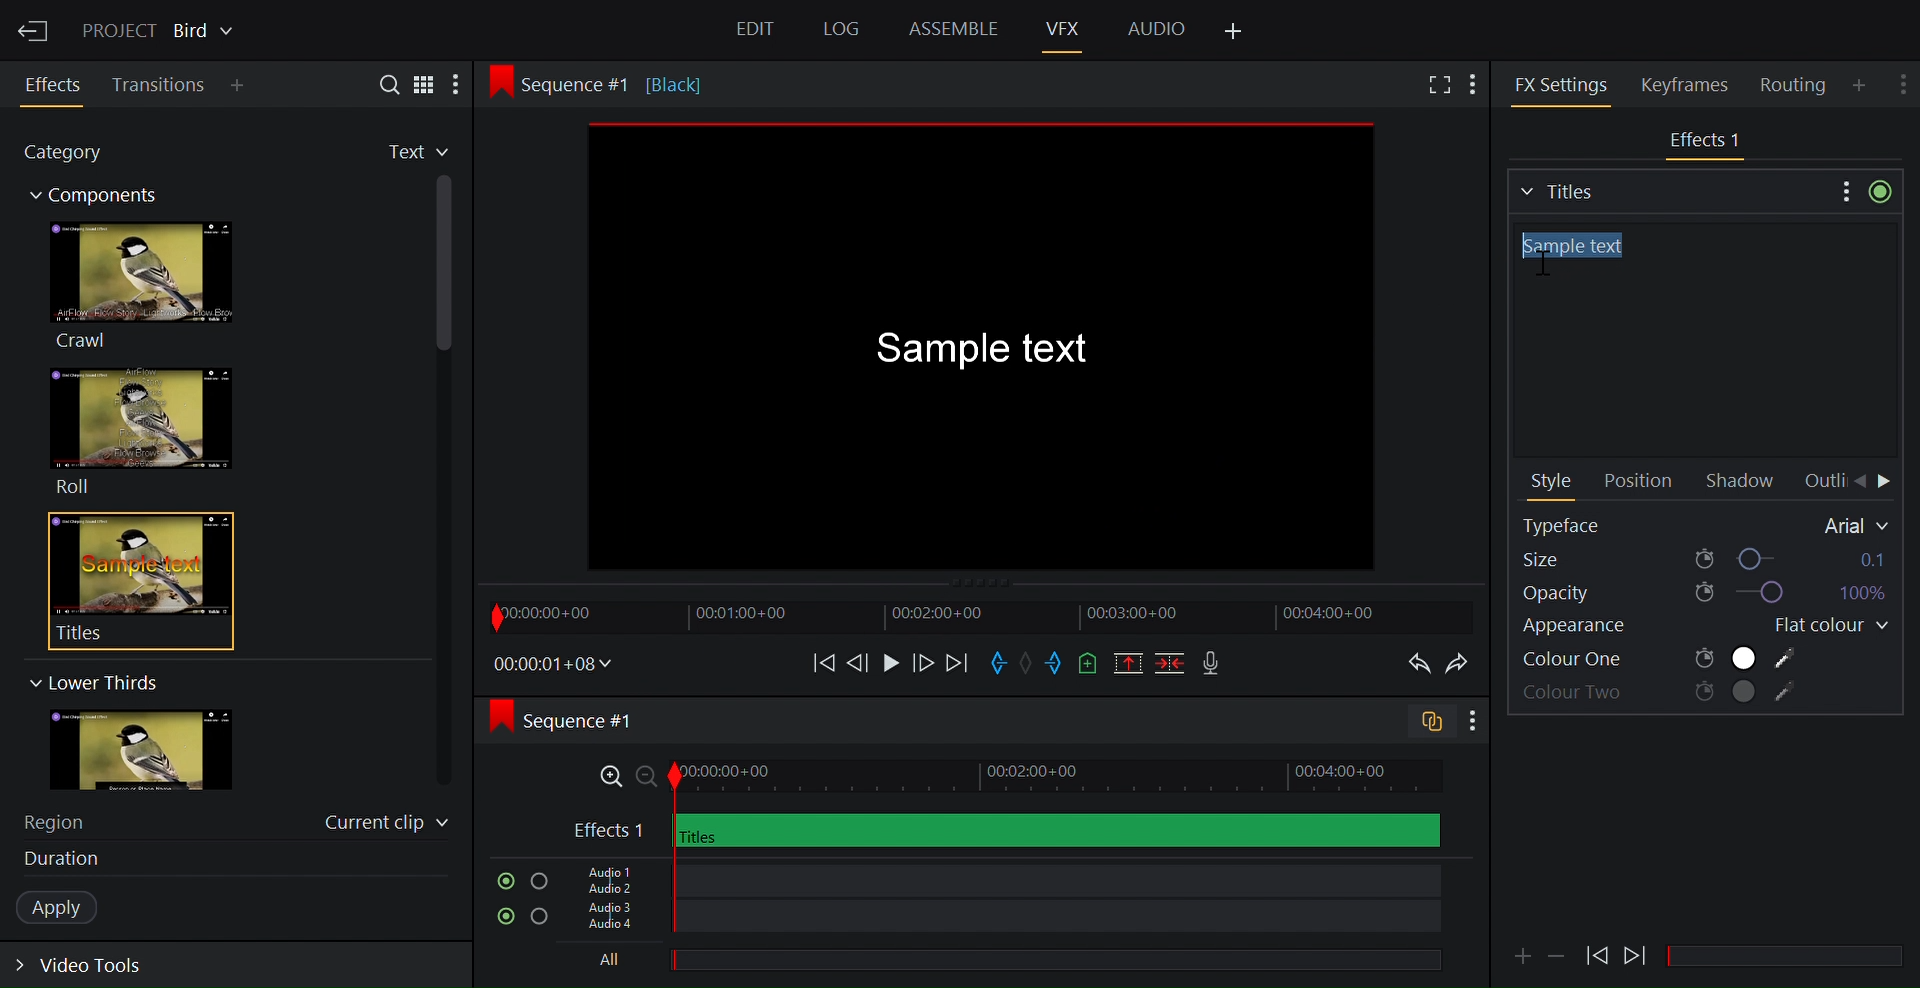 The height and width of the screenshot is (988, 1920). What do you see at coordinates (501, 881) in the screenshot?
I see `Mute/Unmute` at bounding box center [501, 881].